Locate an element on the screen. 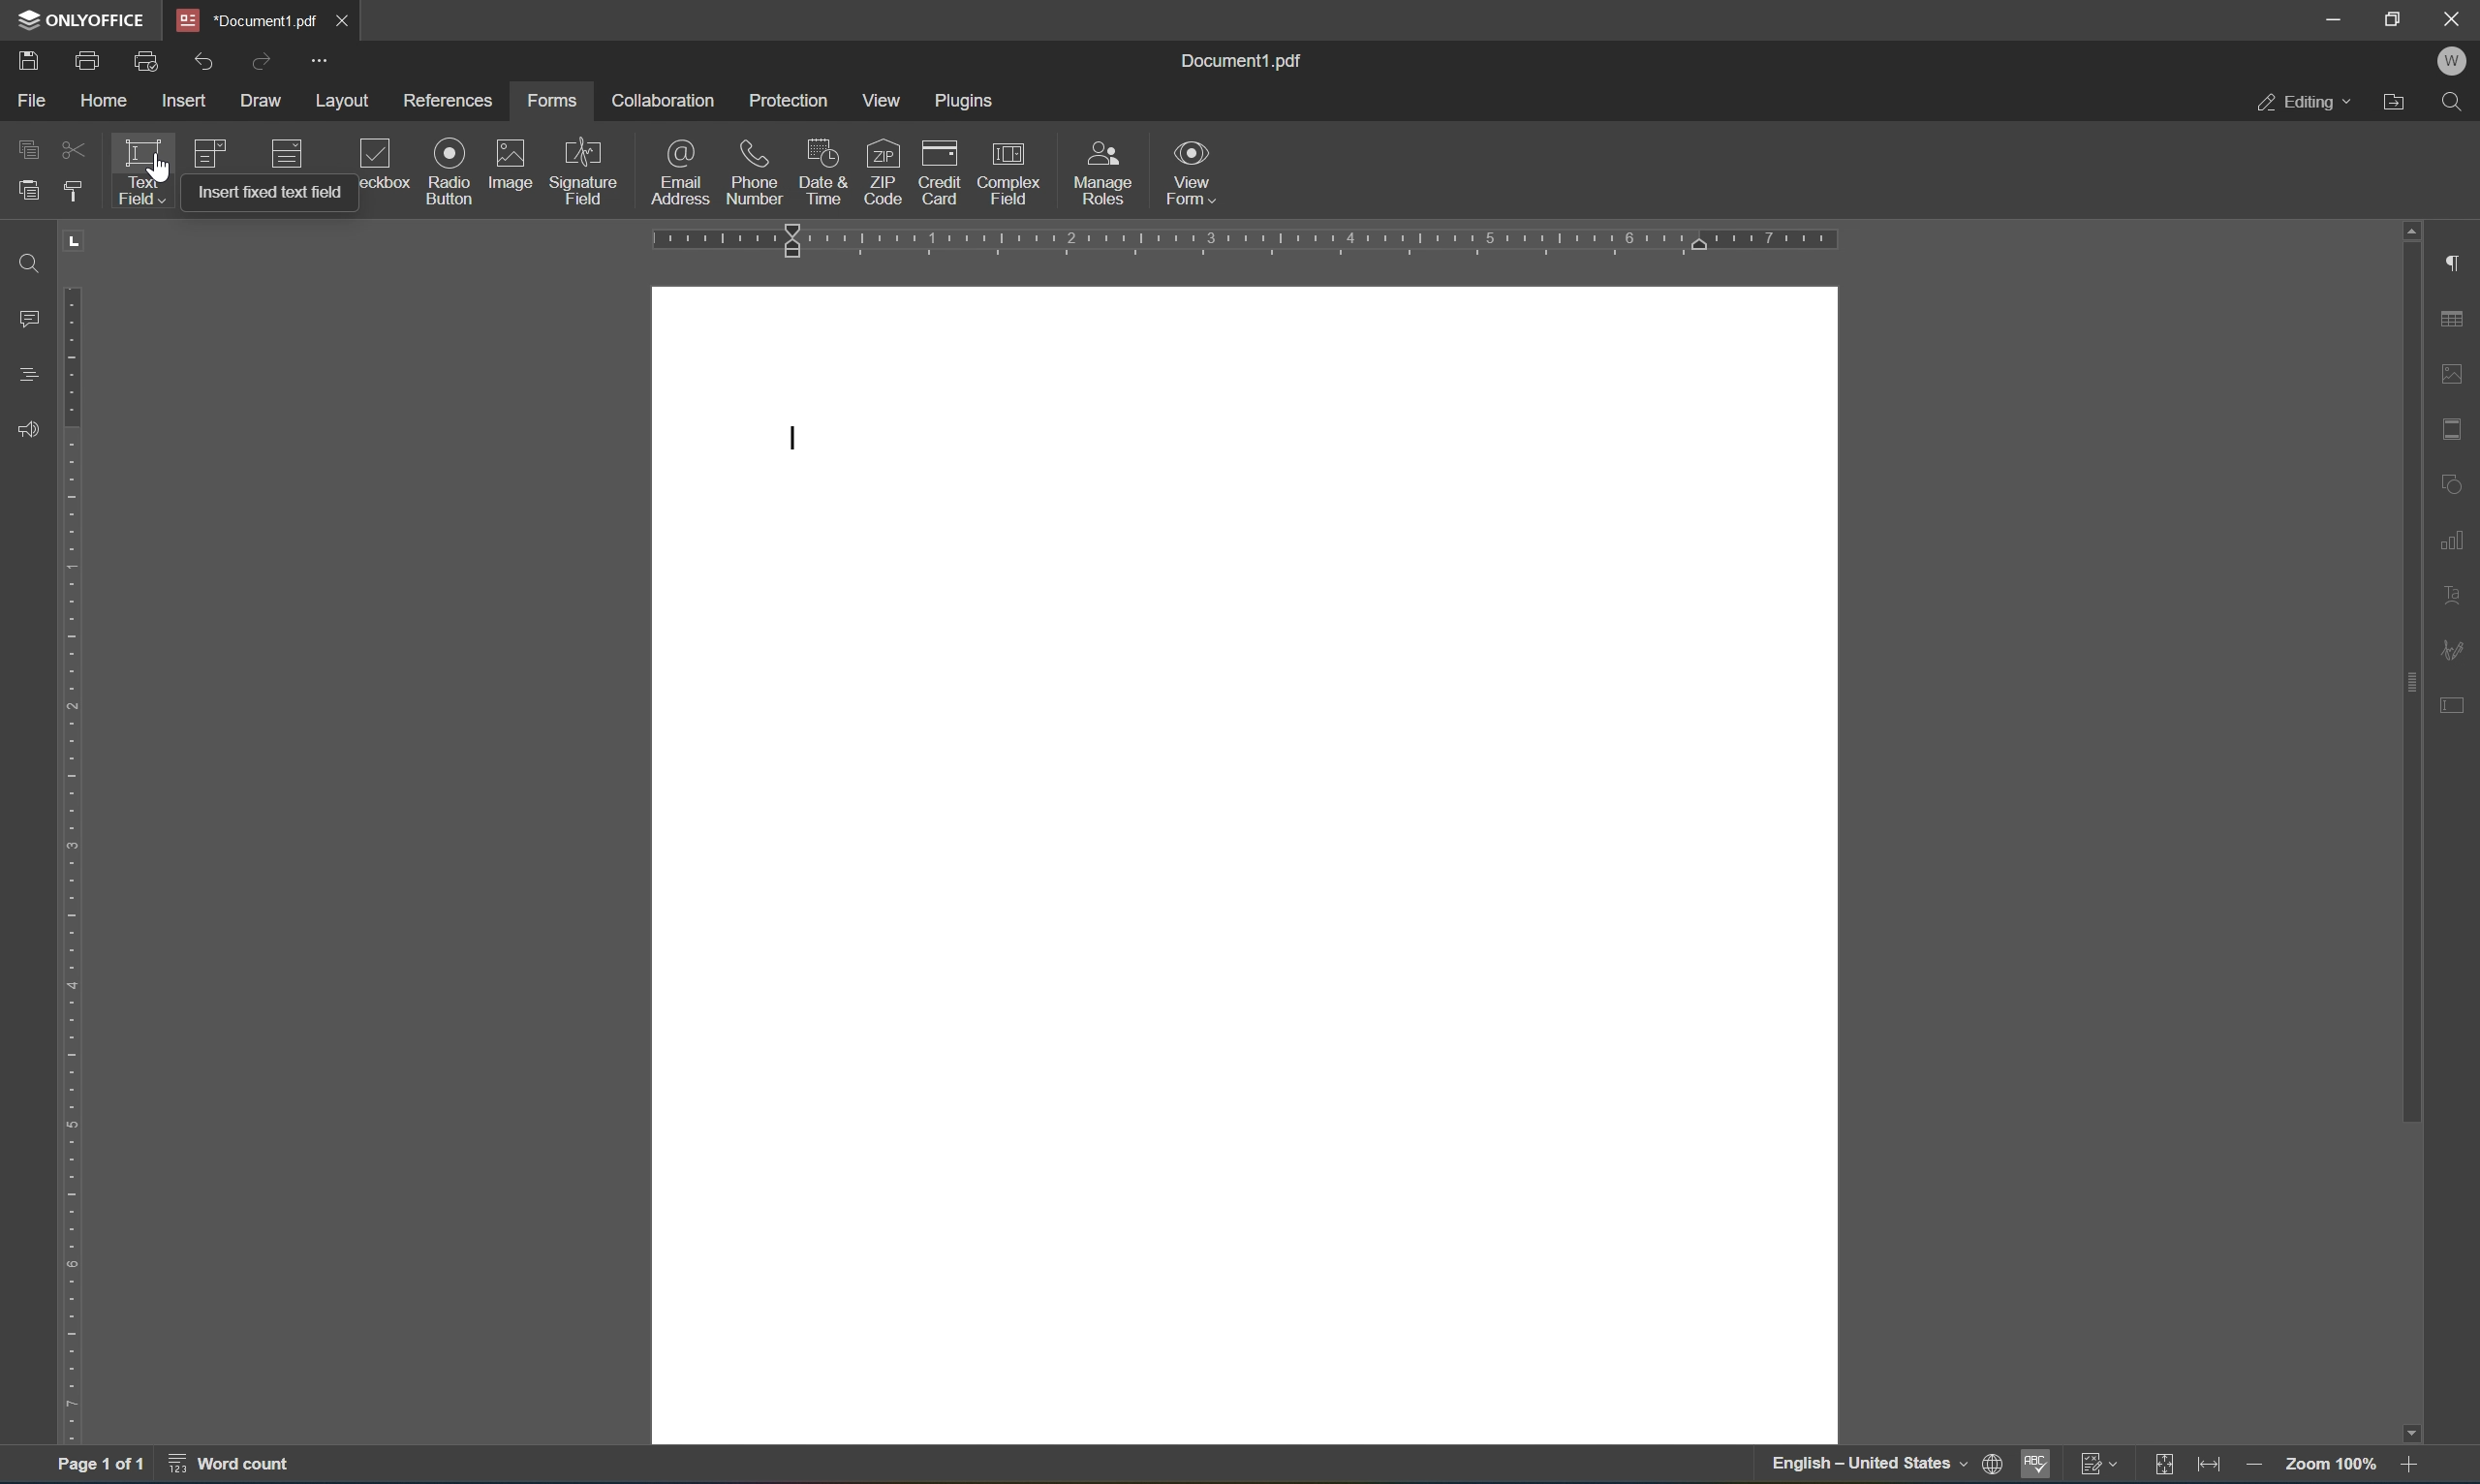  file is located at coordinates (27, 99).